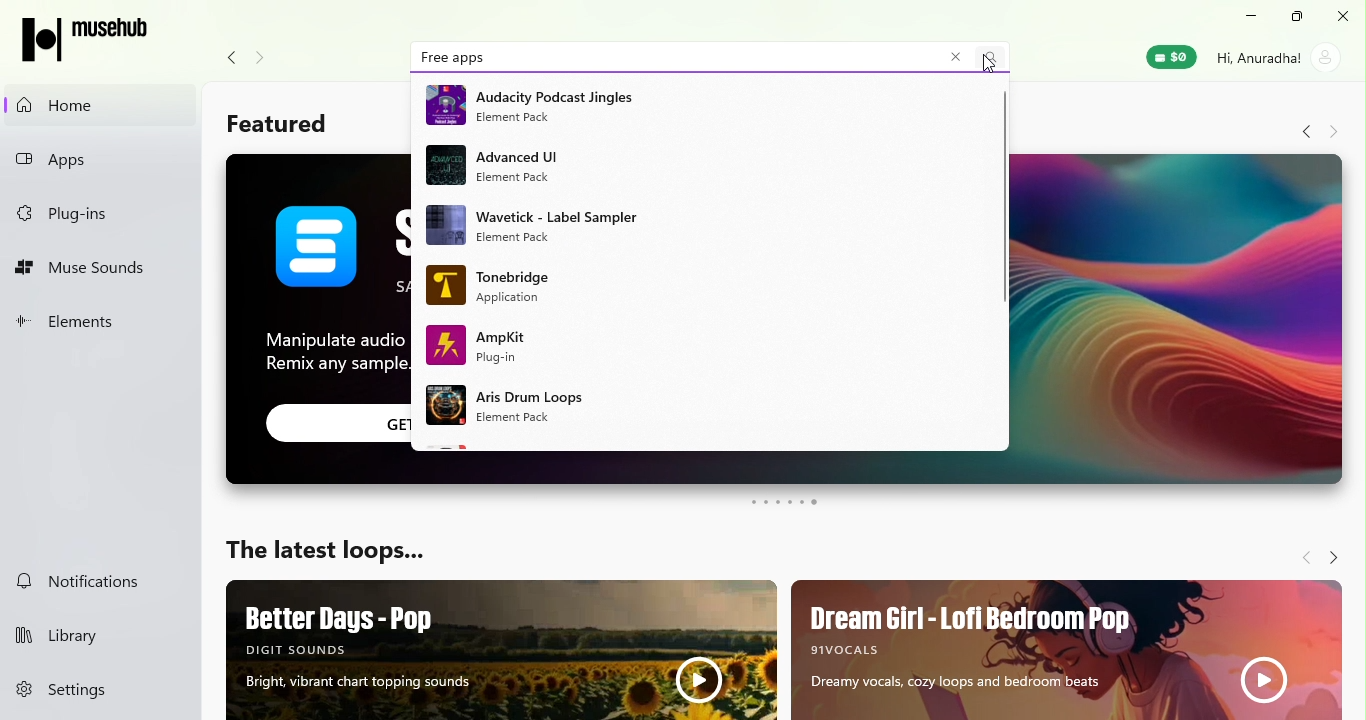 The width and height of the screenshot is (1366, 720). What do you see at coordinates (504, 650) in the screenshot?
I see `Ad` at bounding box center [504, 650].